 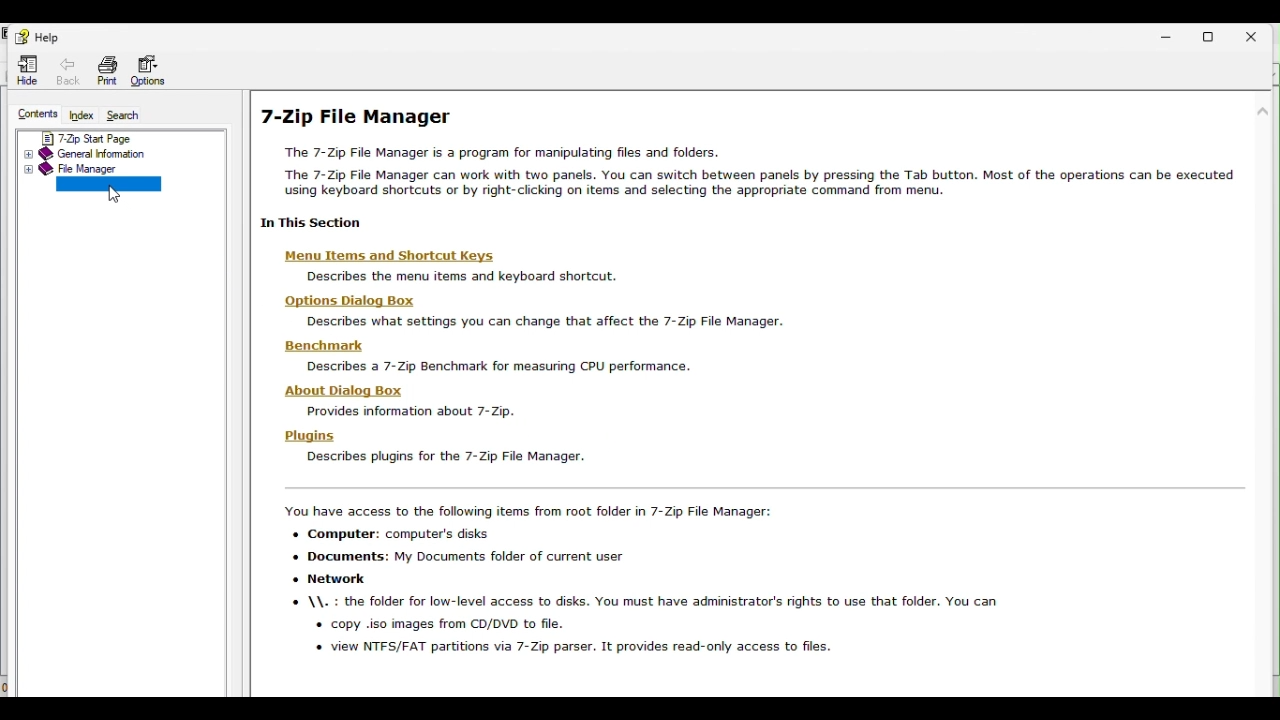 What do you see at coordinates (107, 67) in the screenshot?
I see `Print` at bounding box center [107, 67].